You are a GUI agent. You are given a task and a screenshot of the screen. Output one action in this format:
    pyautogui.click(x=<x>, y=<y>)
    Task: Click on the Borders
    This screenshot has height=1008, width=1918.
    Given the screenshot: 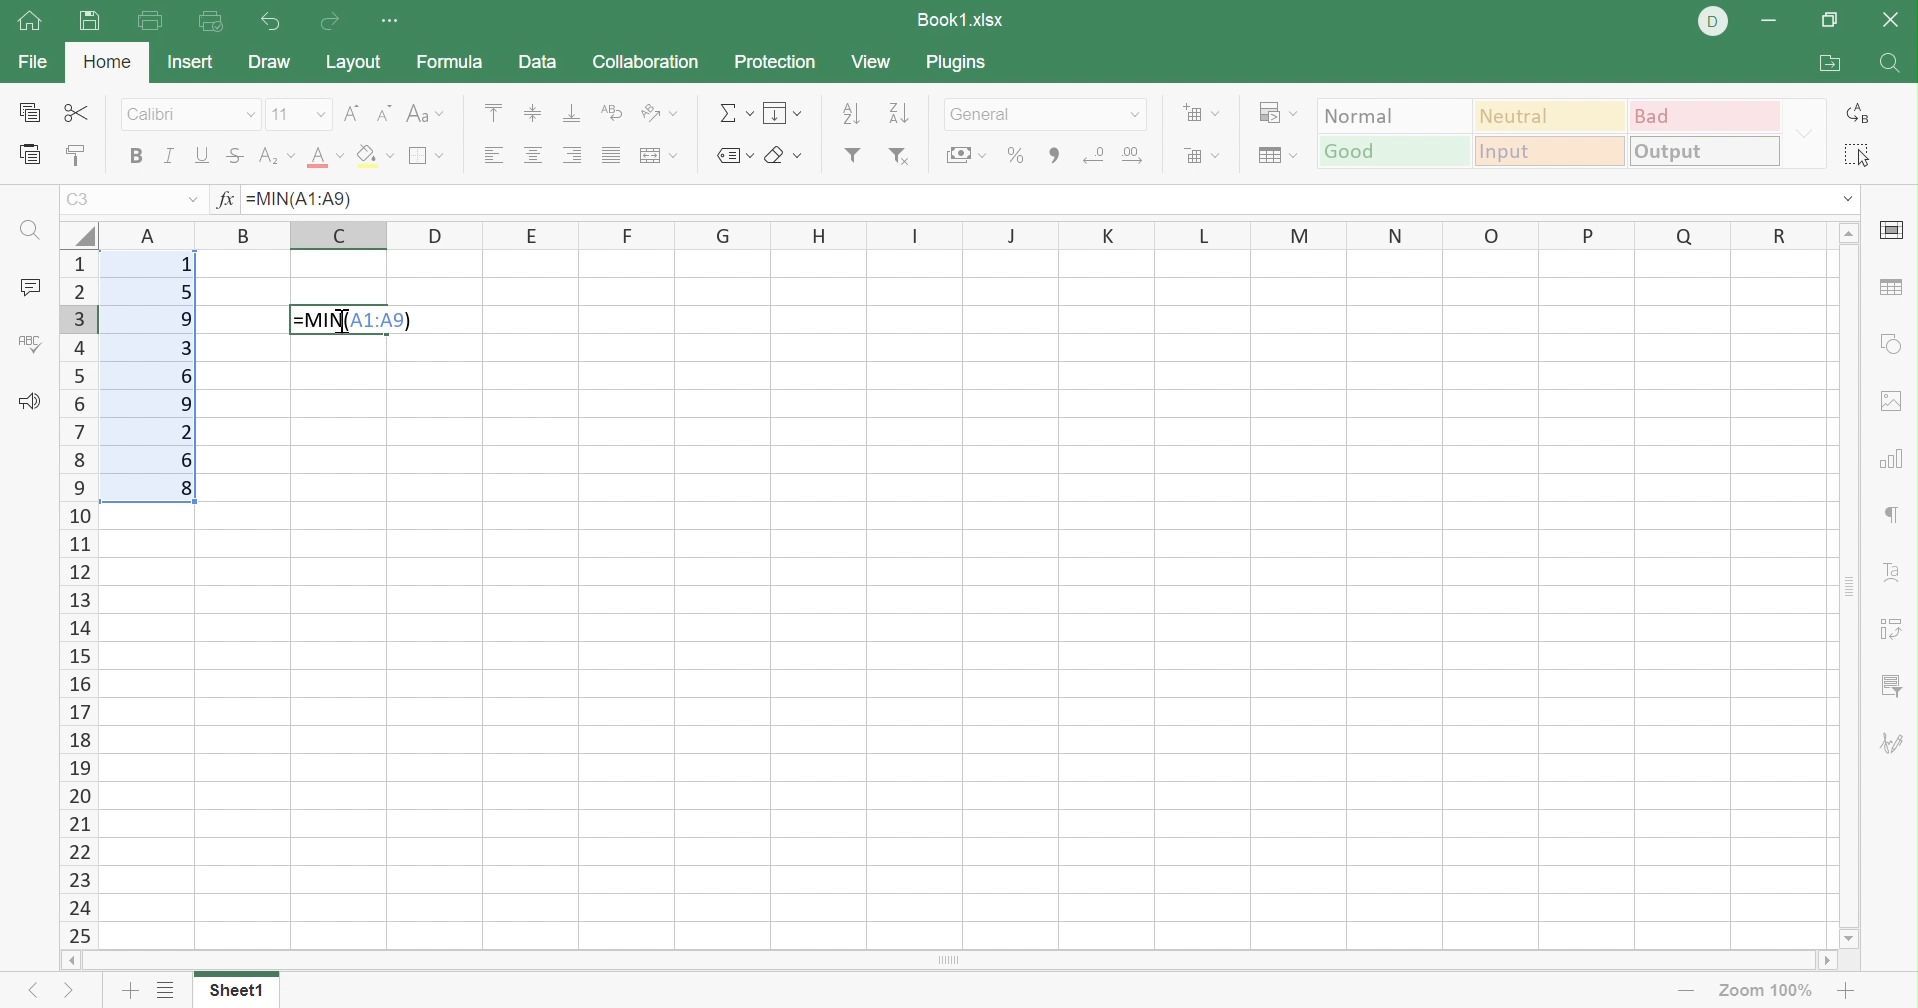 What is the action you would take?
    pyautogui.click(x=426, y=156)
    